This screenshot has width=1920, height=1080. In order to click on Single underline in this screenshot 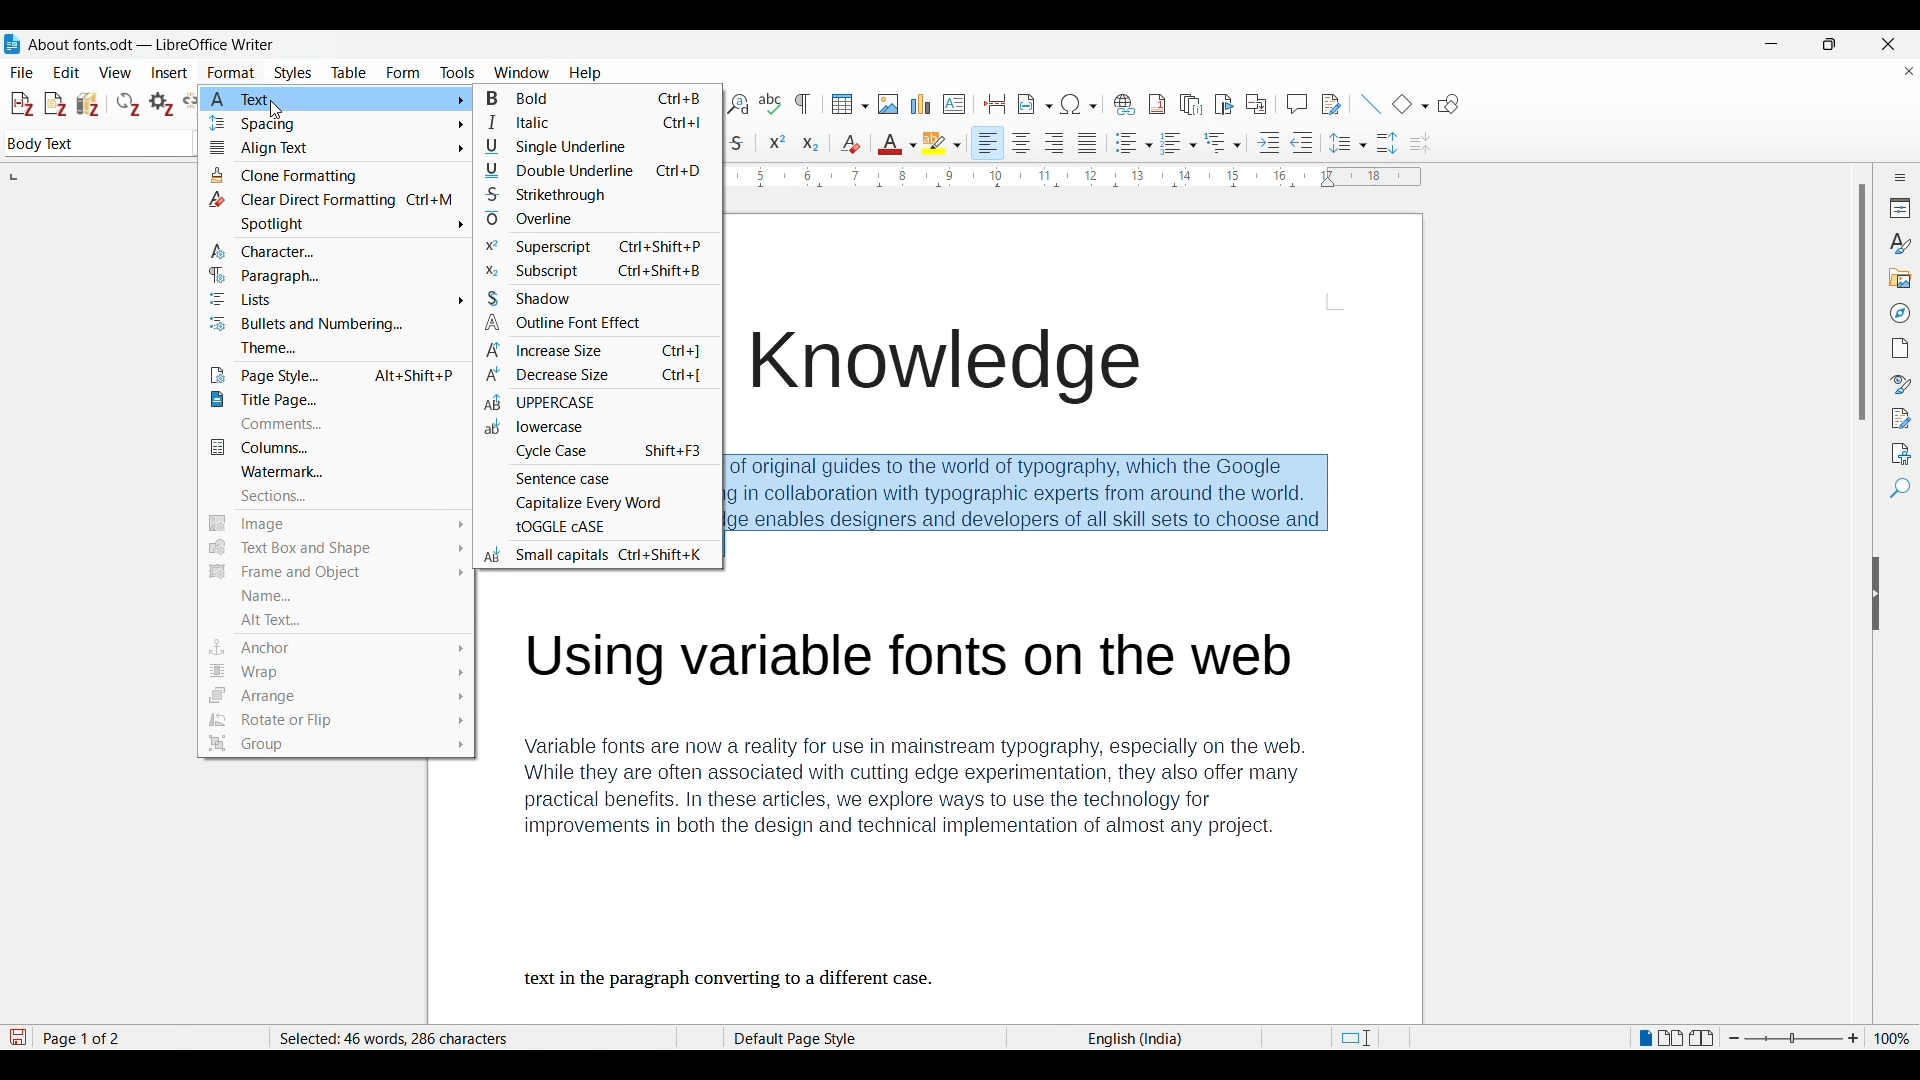, I will do `click(594, 147)`.